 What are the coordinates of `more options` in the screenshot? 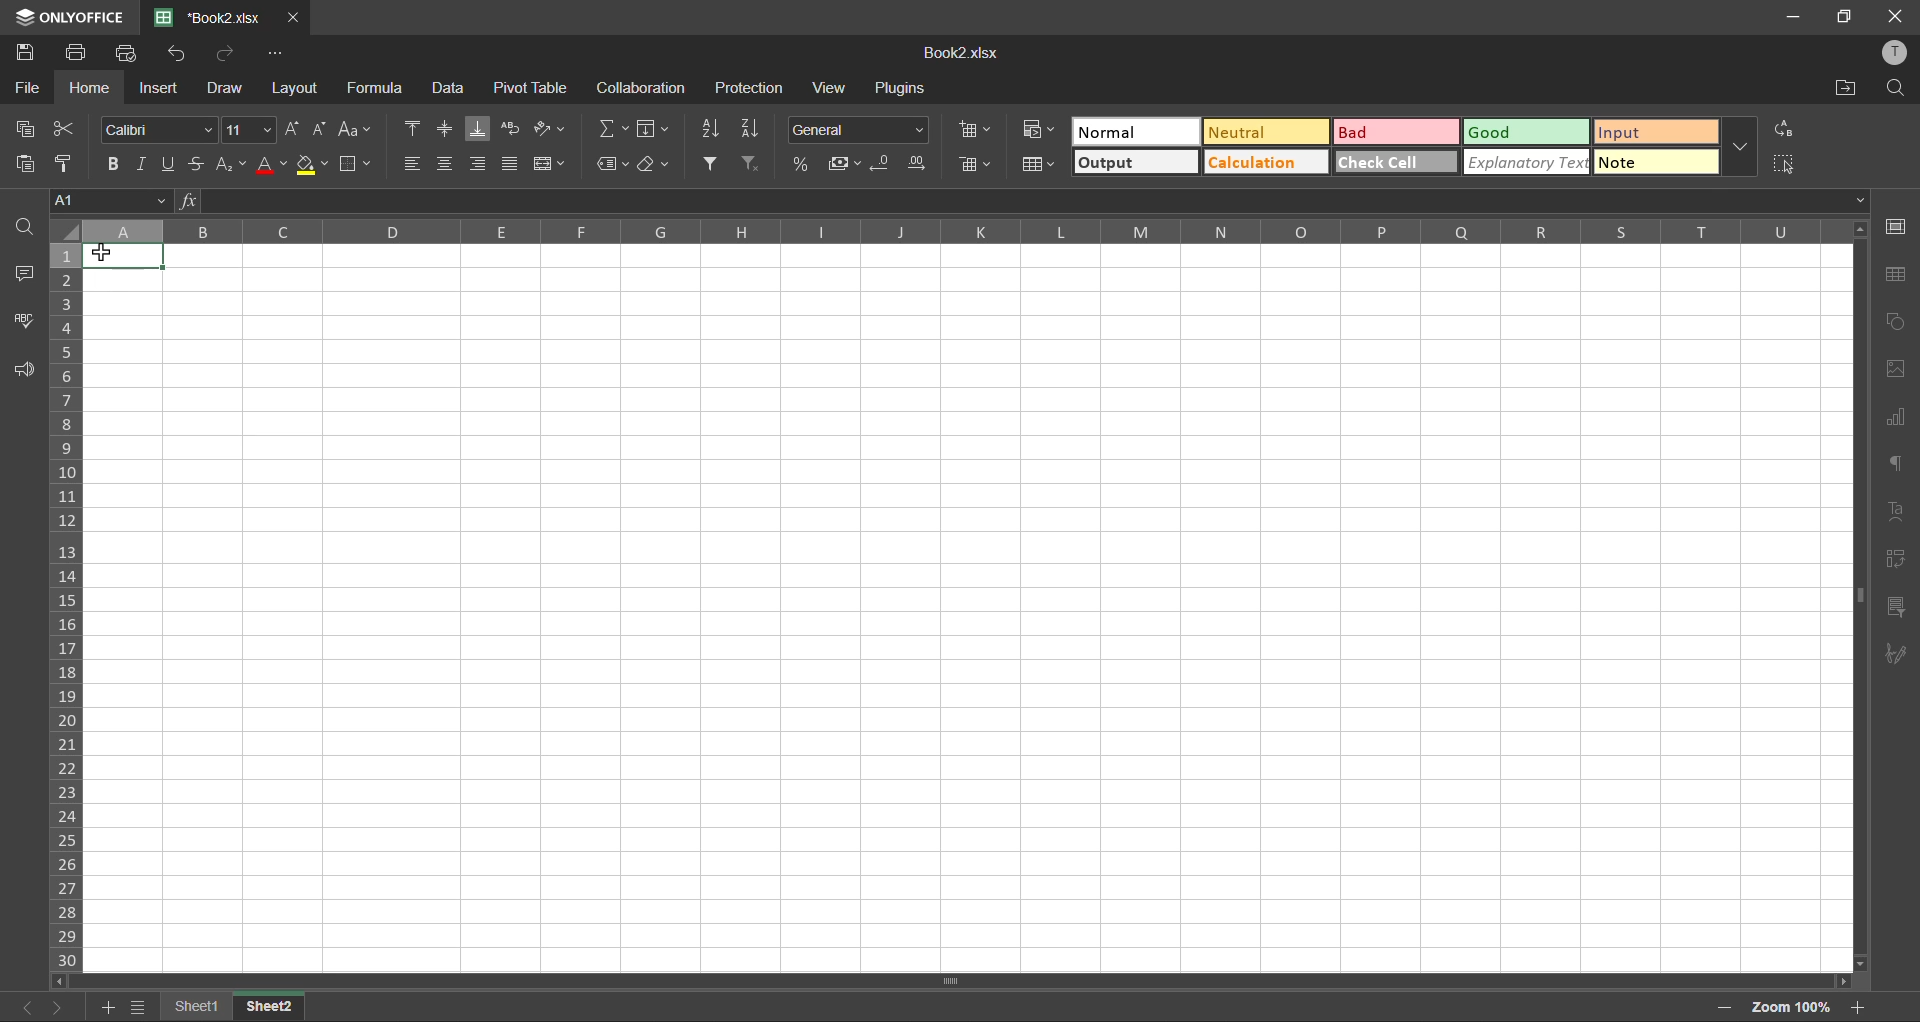 It's located at (1737, 147).